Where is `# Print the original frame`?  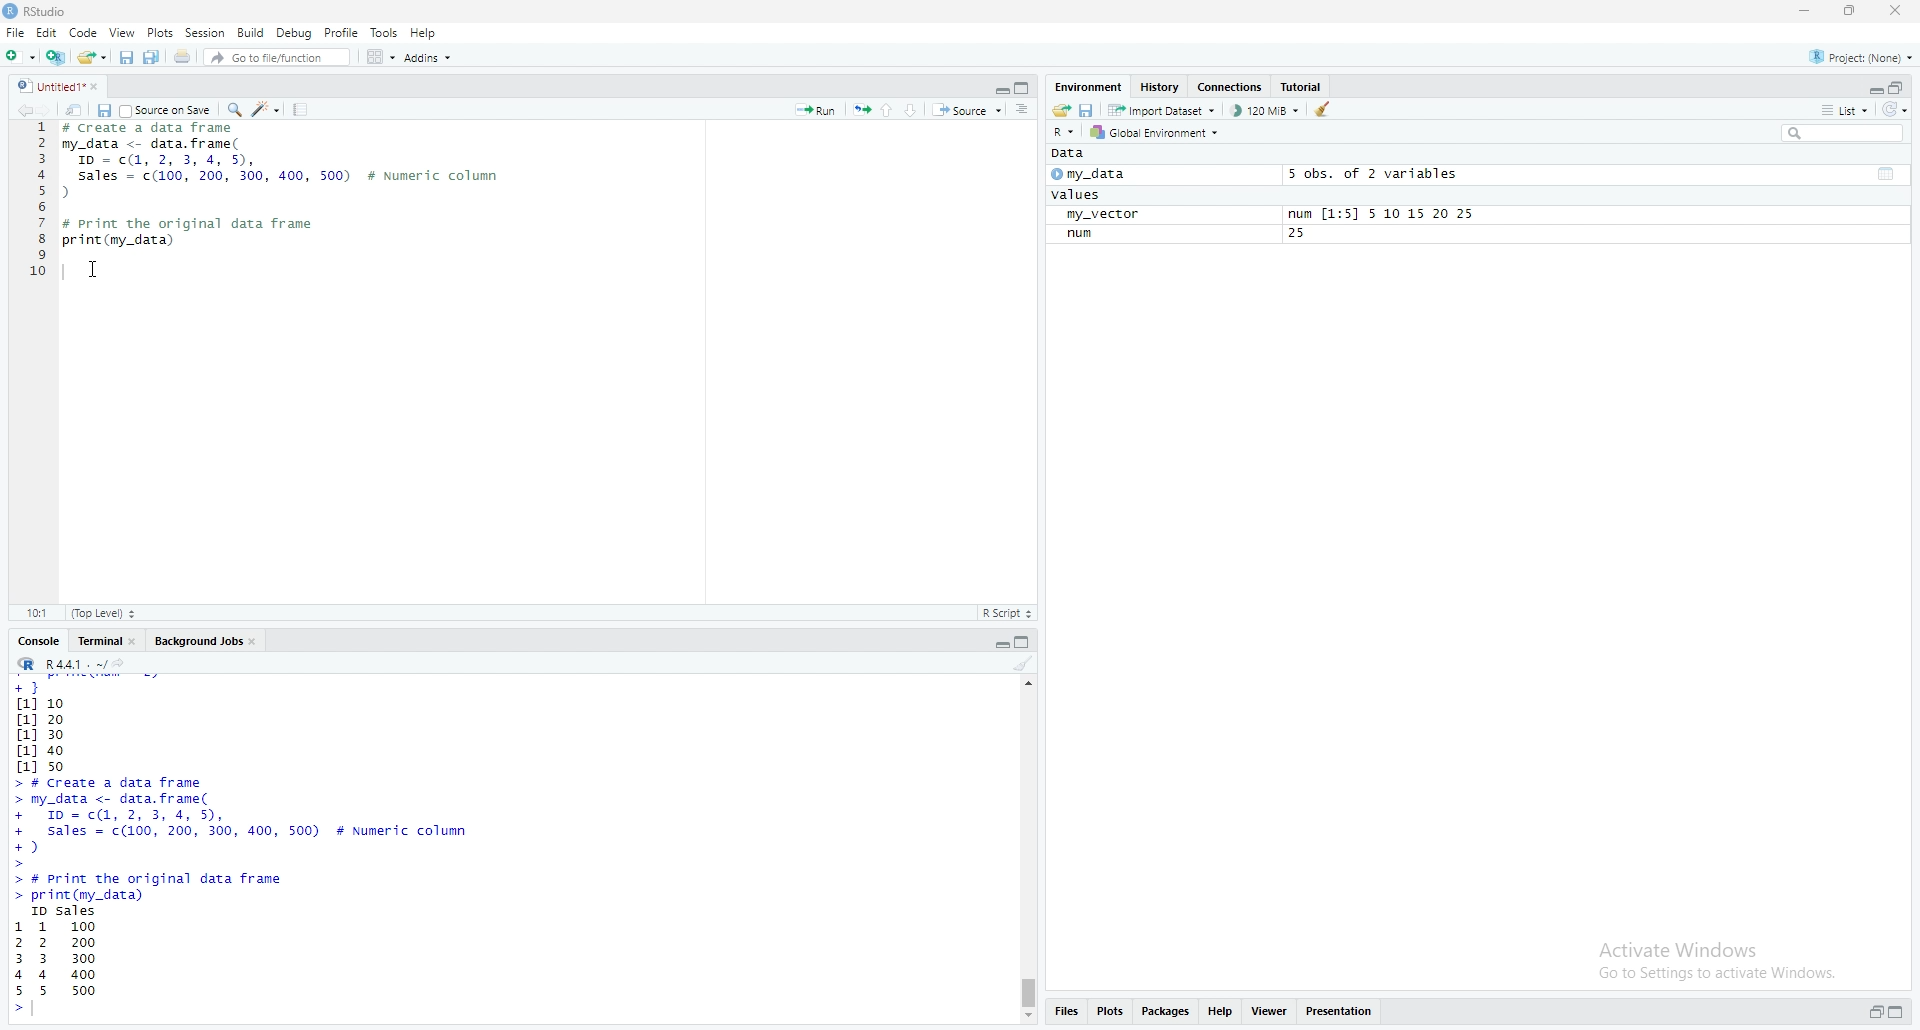
# Print the original frame is located at coordinates (210, 222).